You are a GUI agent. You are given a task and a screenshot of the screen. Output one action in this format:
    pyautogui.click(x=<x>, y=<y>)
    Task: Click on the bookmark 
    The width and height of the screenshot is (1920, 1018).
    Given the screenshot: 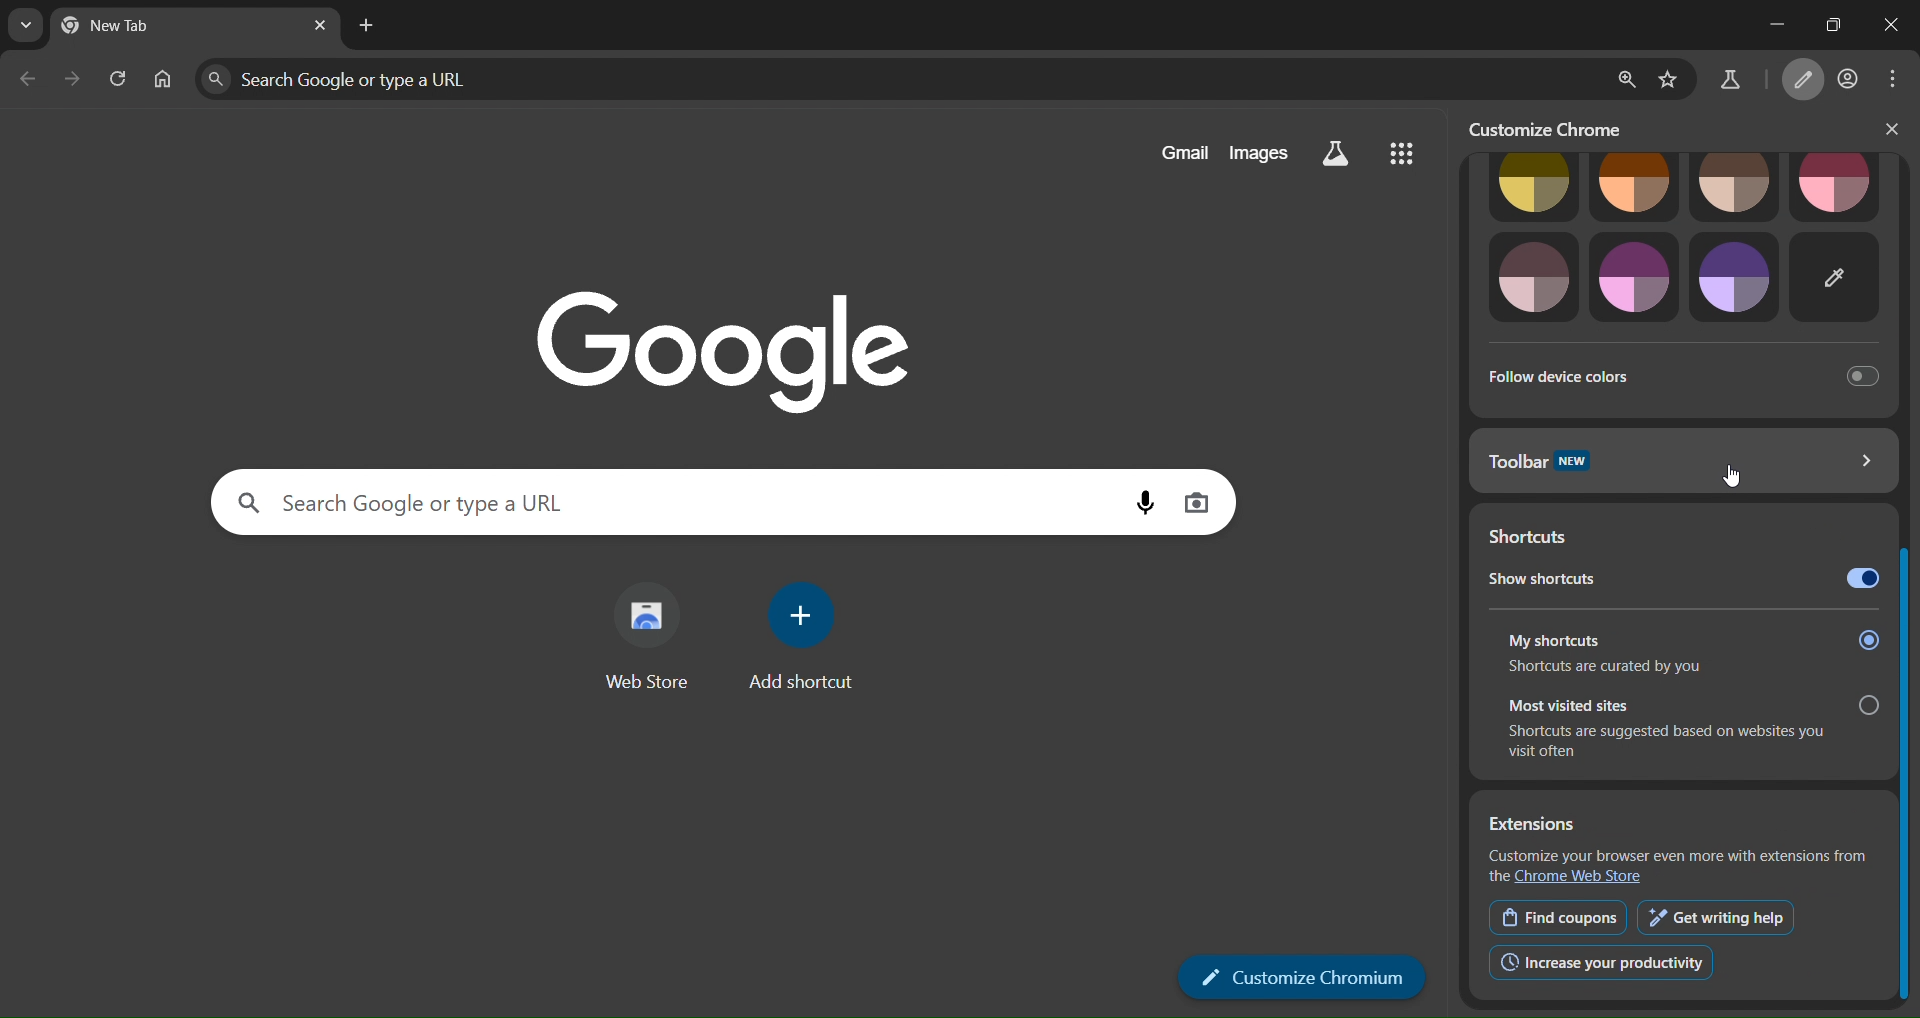 What is the action you would take?
    pyautogui.click(x=1669, y=81)
    